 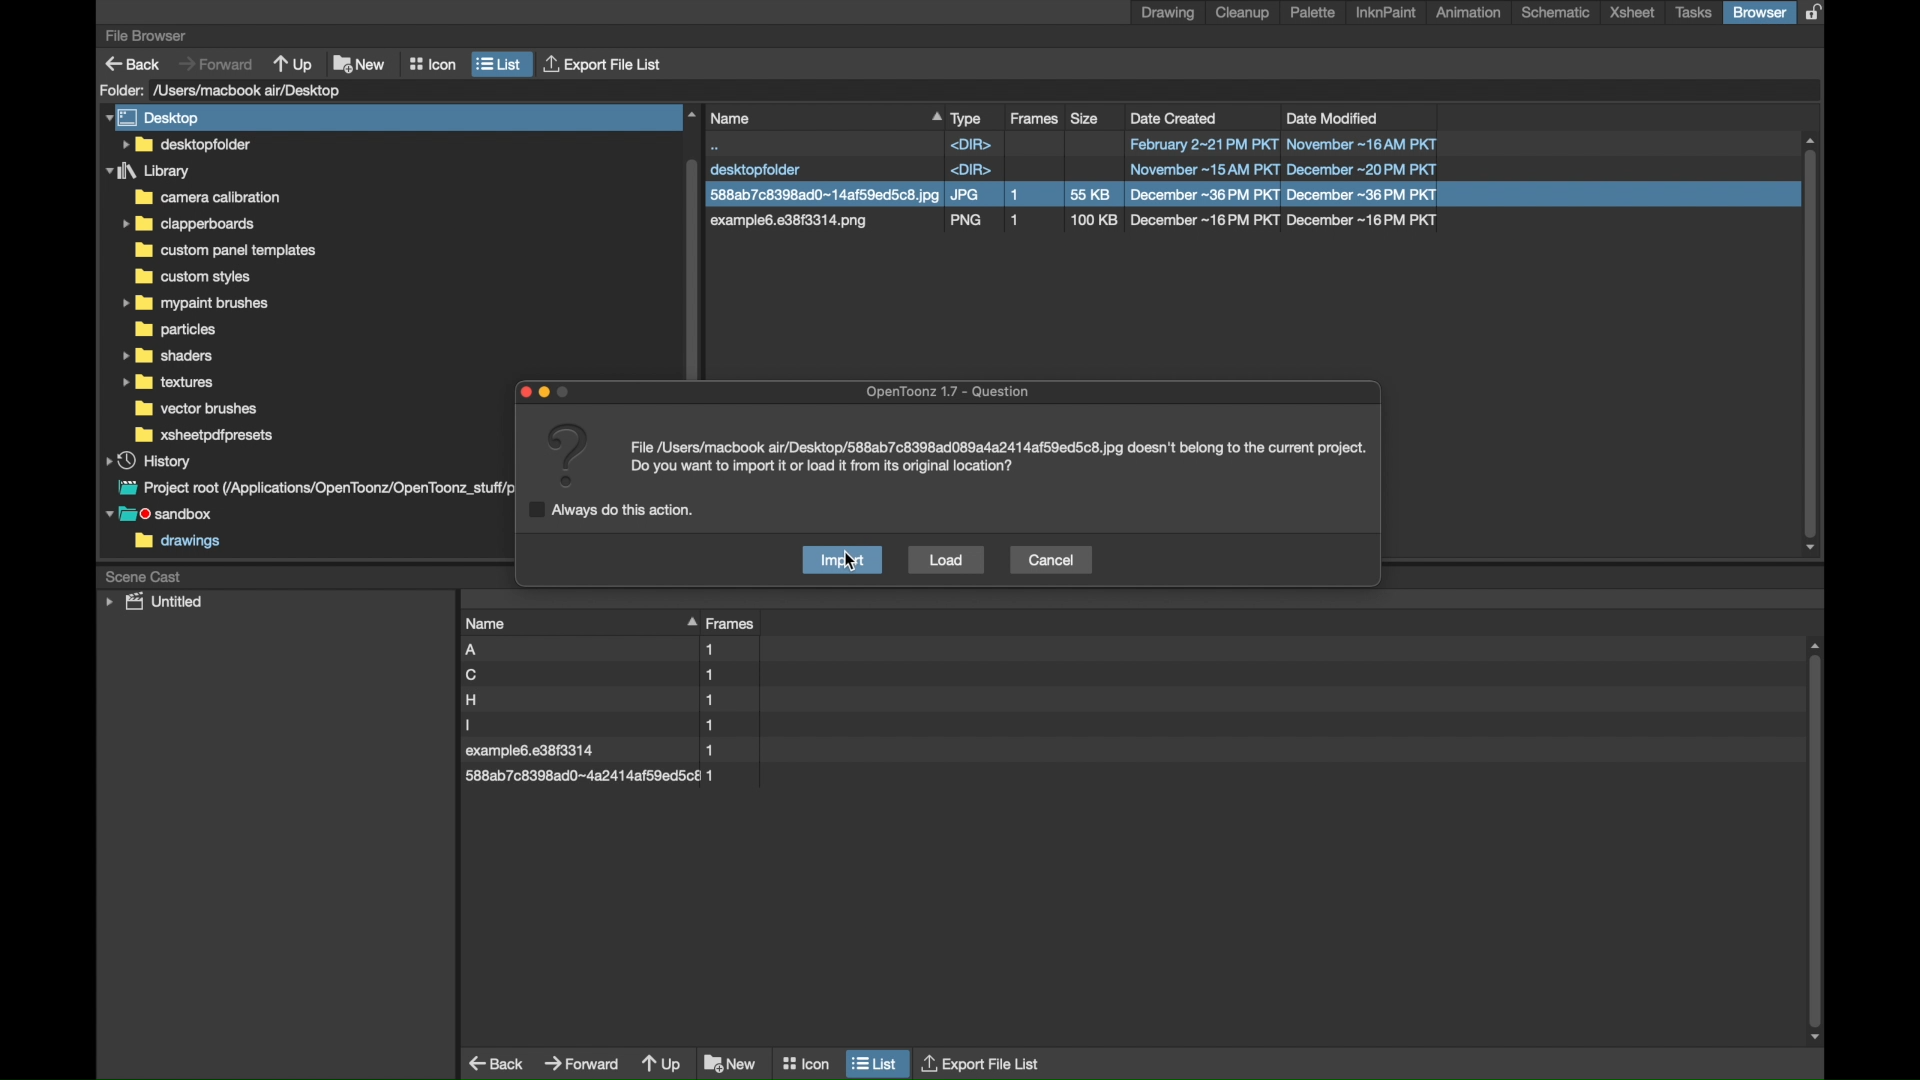 What do you see at coordinates (1694, 13) in the screenshot?
I see `tasks` at bounding box center [1694, 13].